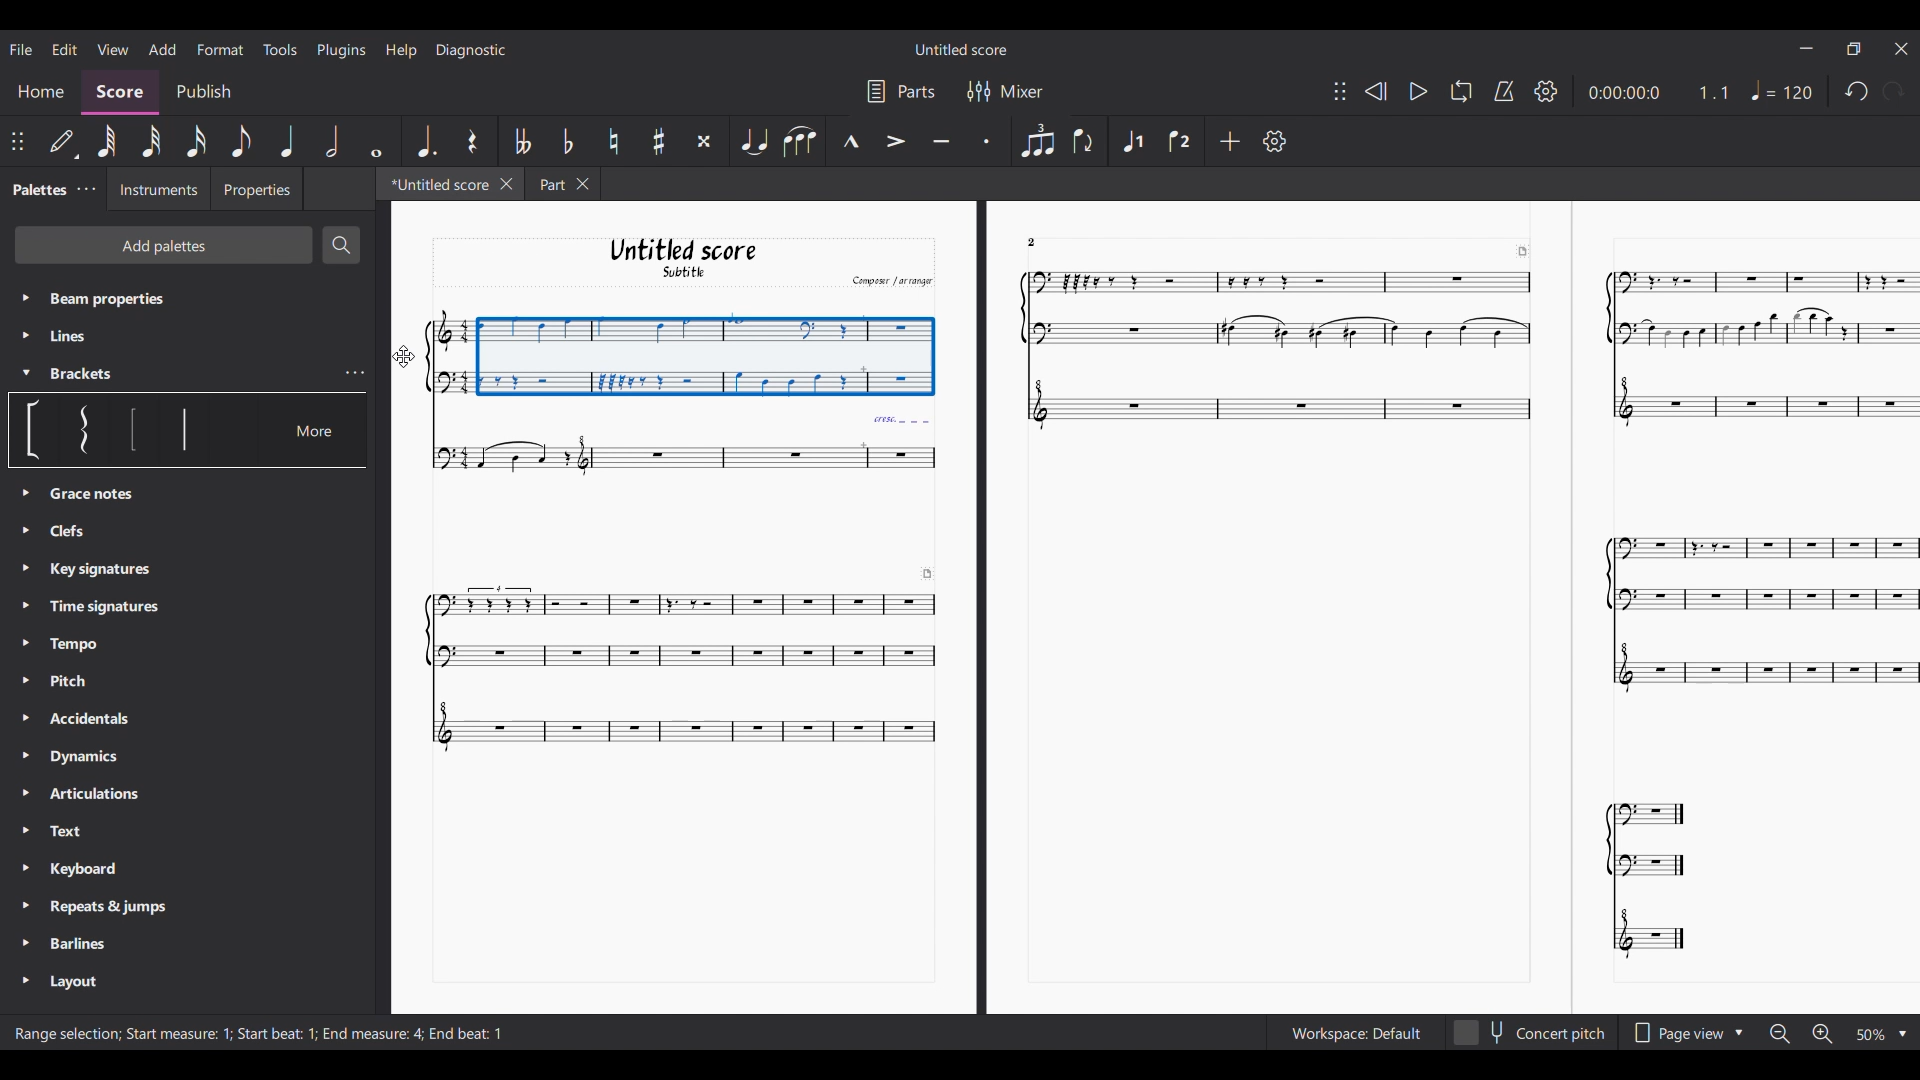 Image resolution: width=1920 pixels, height=1080 pixels. I want to click on More, so click(318, 429).